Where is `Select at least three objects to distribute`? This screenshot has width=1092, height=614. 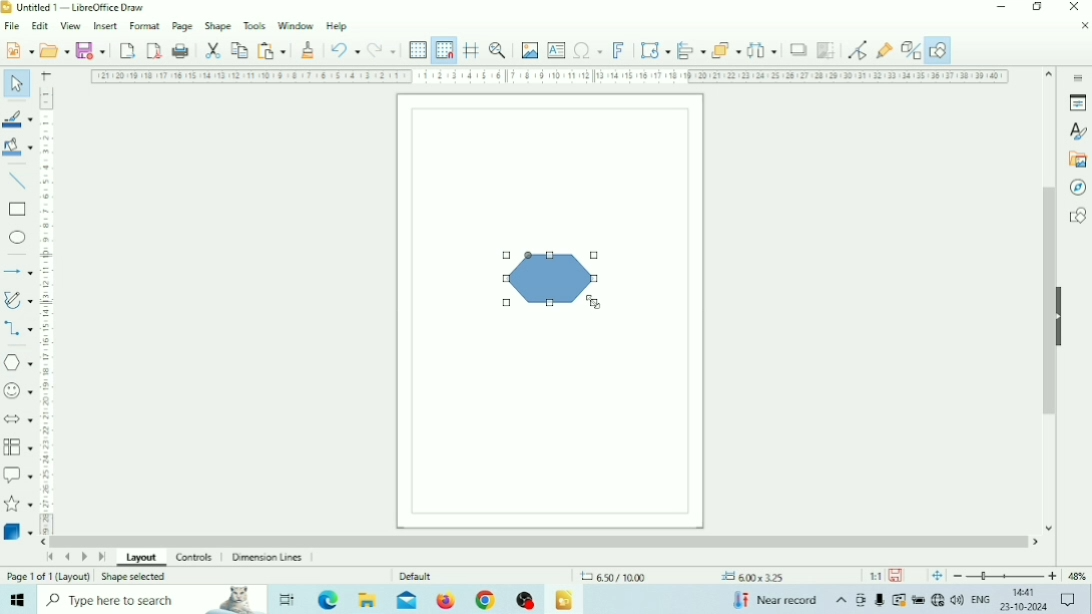
Select at least three objects to distribute is located at coordinates (762, 50).